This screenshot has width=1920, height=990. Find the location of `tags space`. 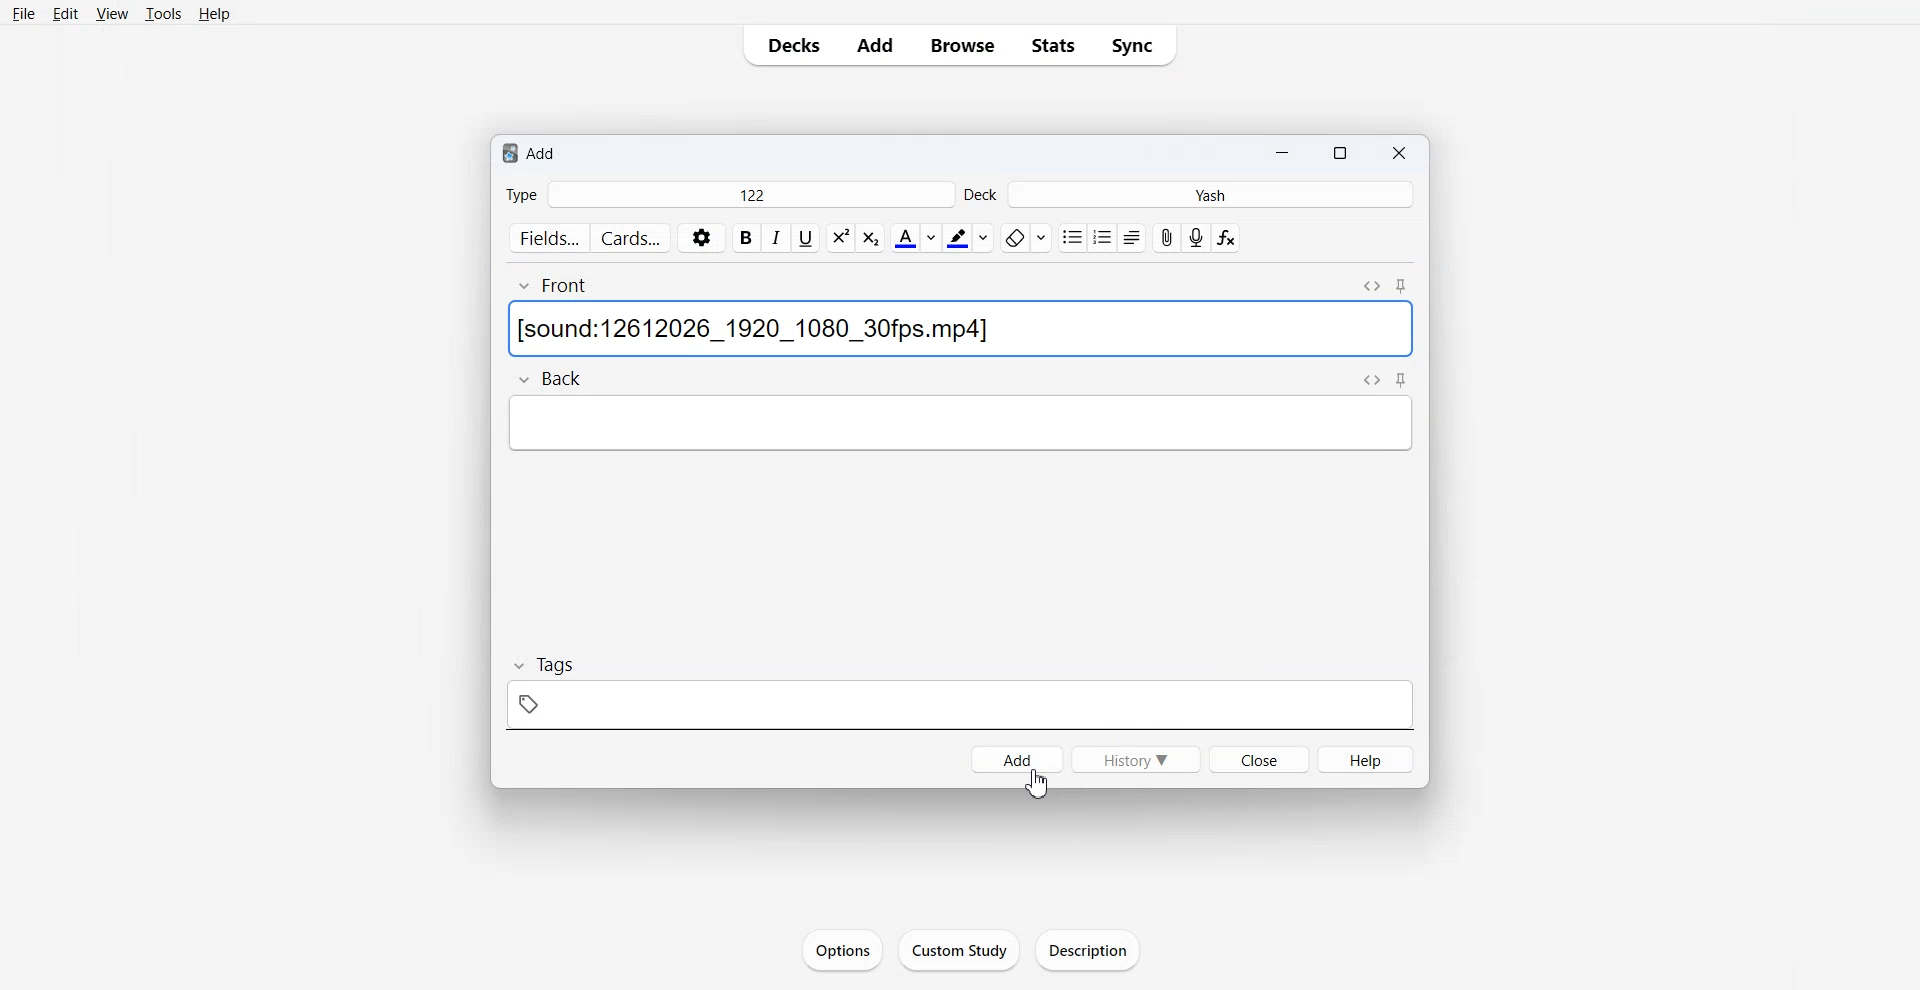

tags space is located at coordinates (958, 707).